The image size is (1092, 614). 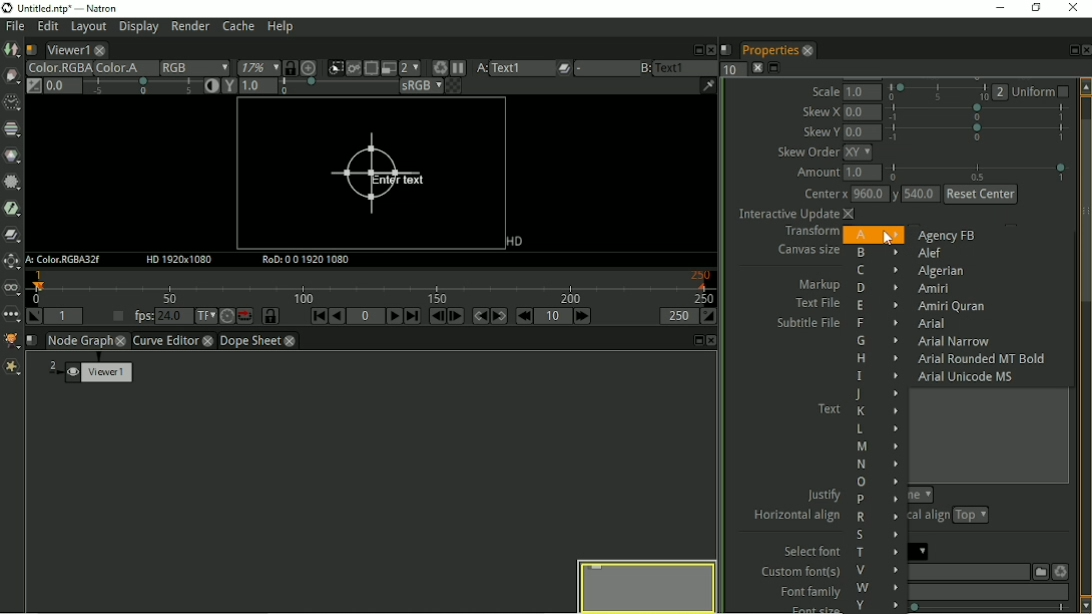 I want to click on Frame increment, so click(x=554, y=316).